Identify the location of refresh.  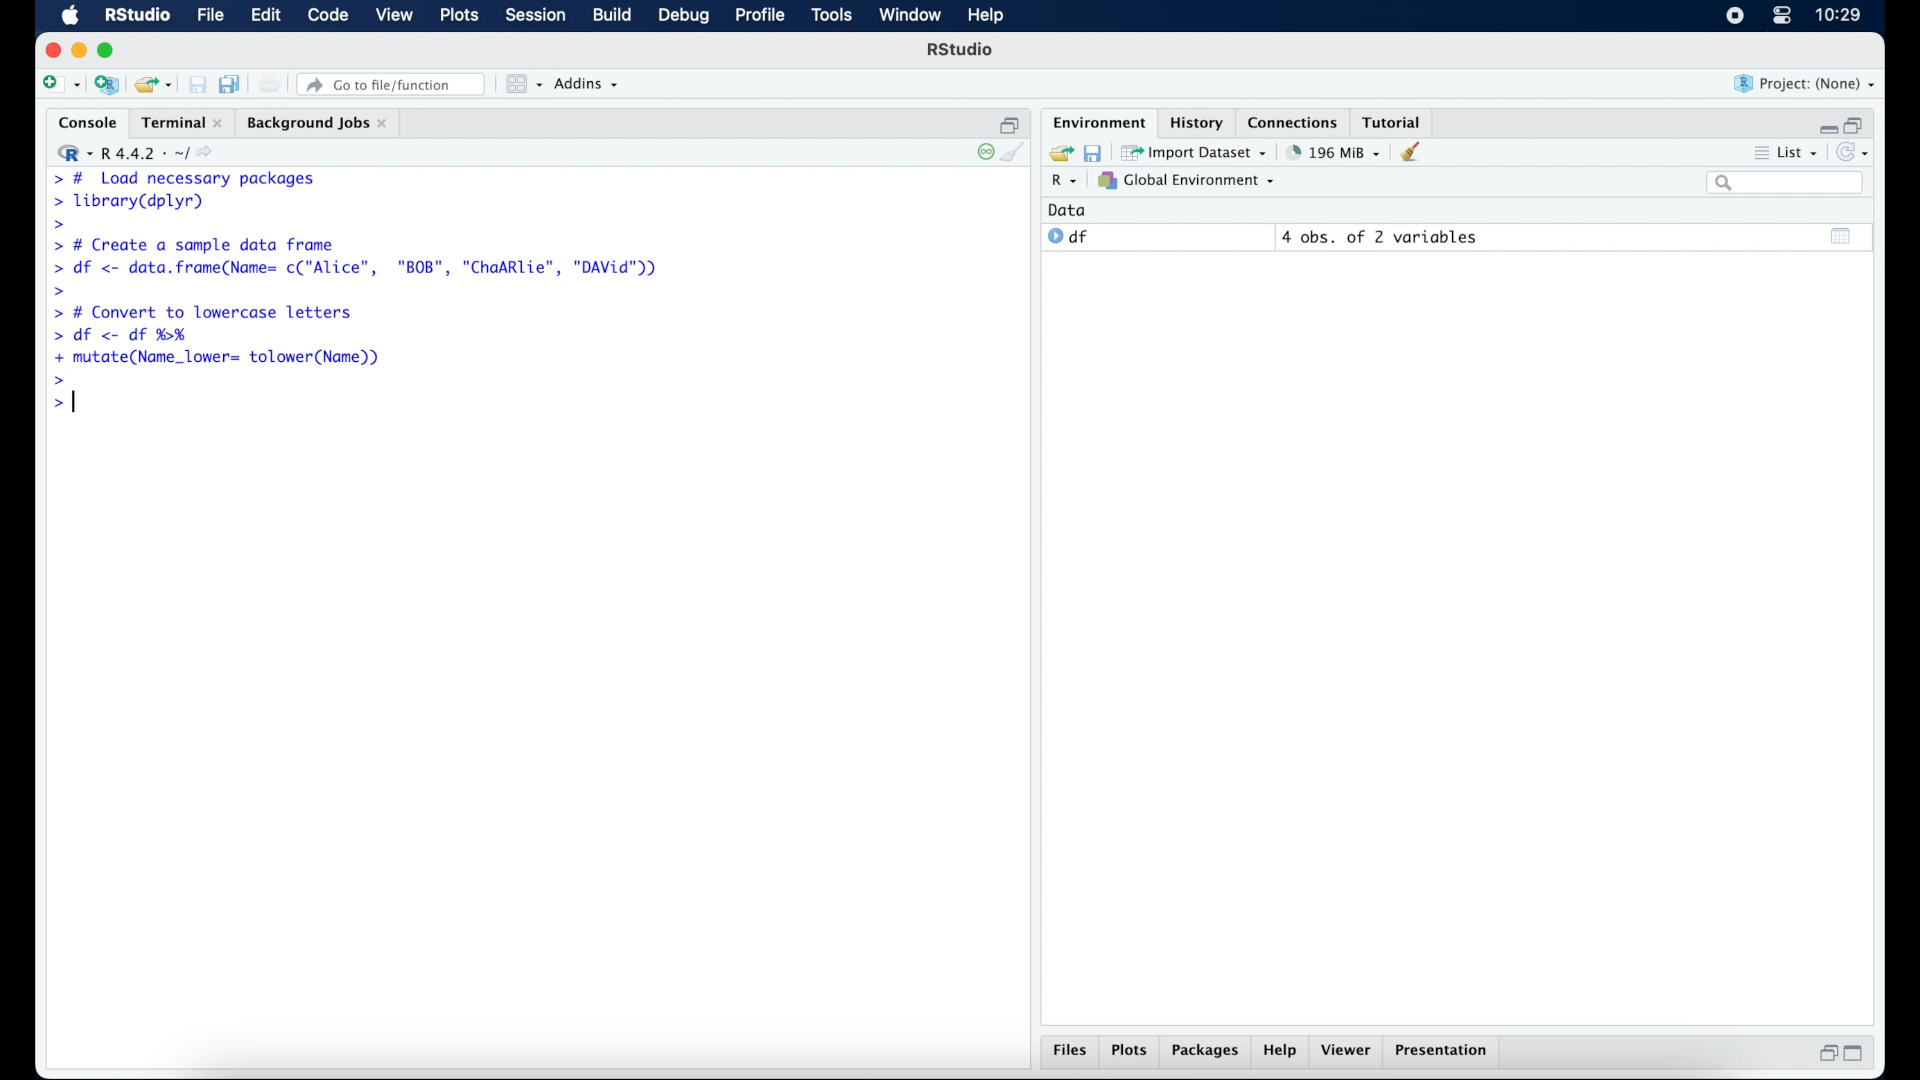
(1856, 154).